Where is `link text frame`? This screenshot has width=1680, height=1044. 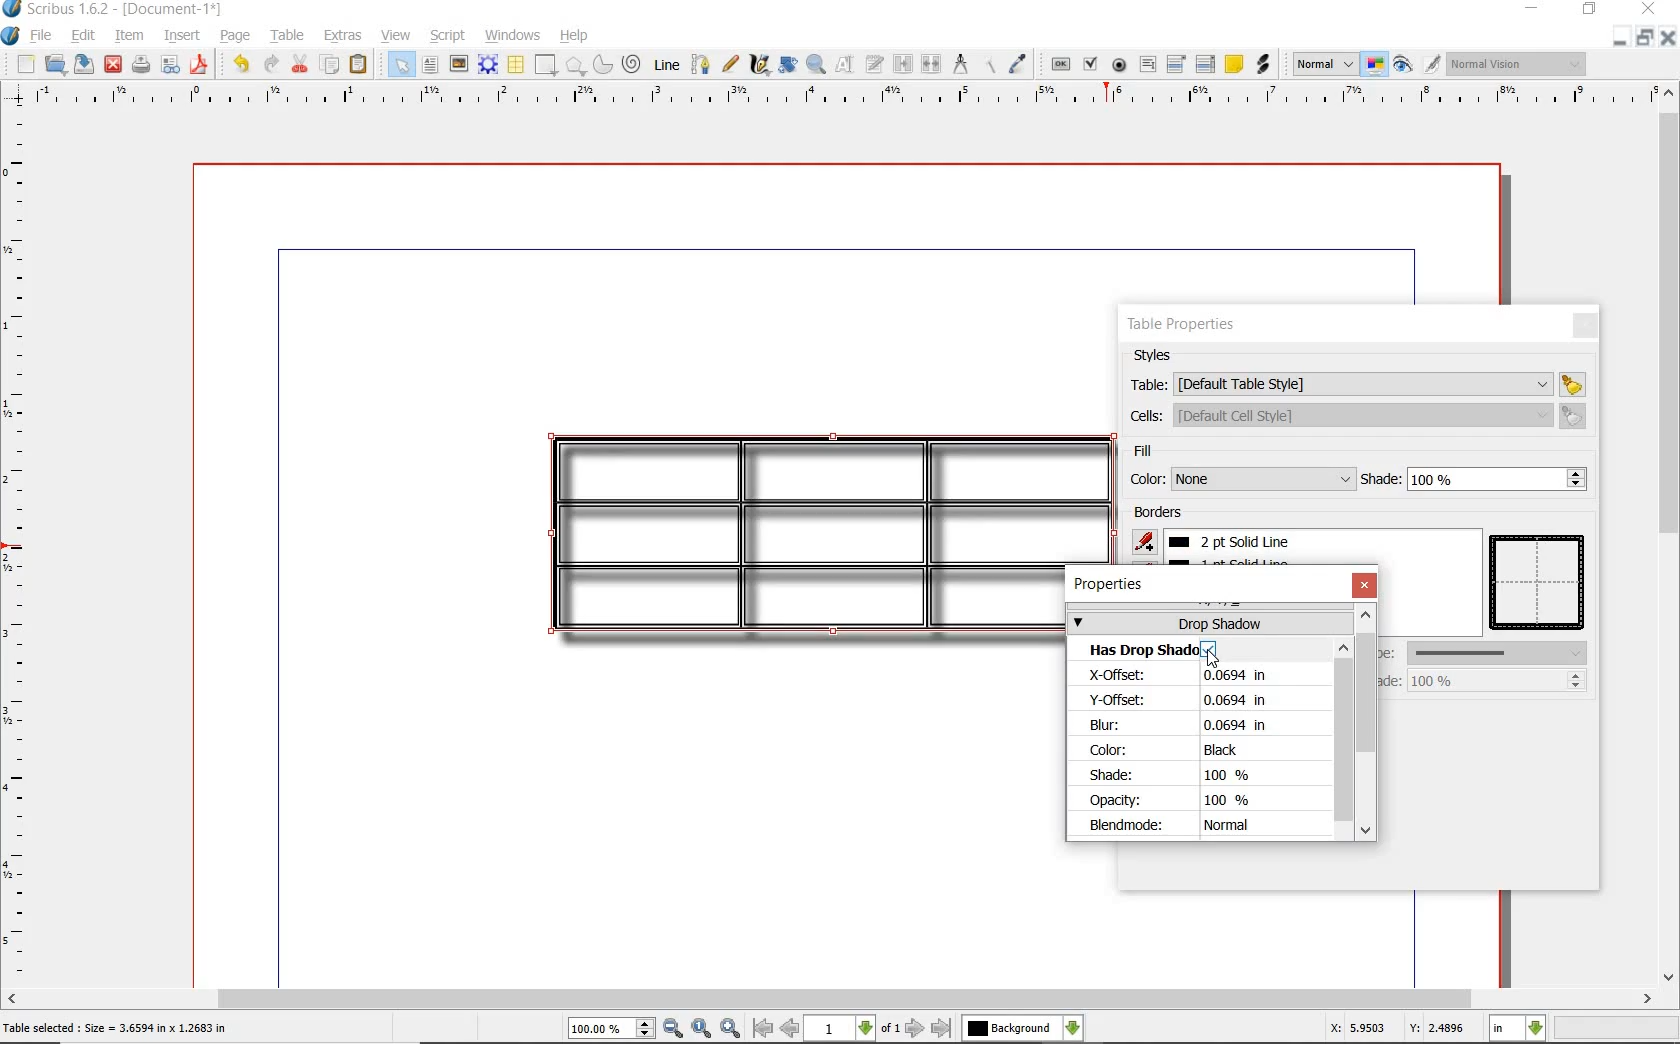
link text frame is located at coordinates (902, 64).